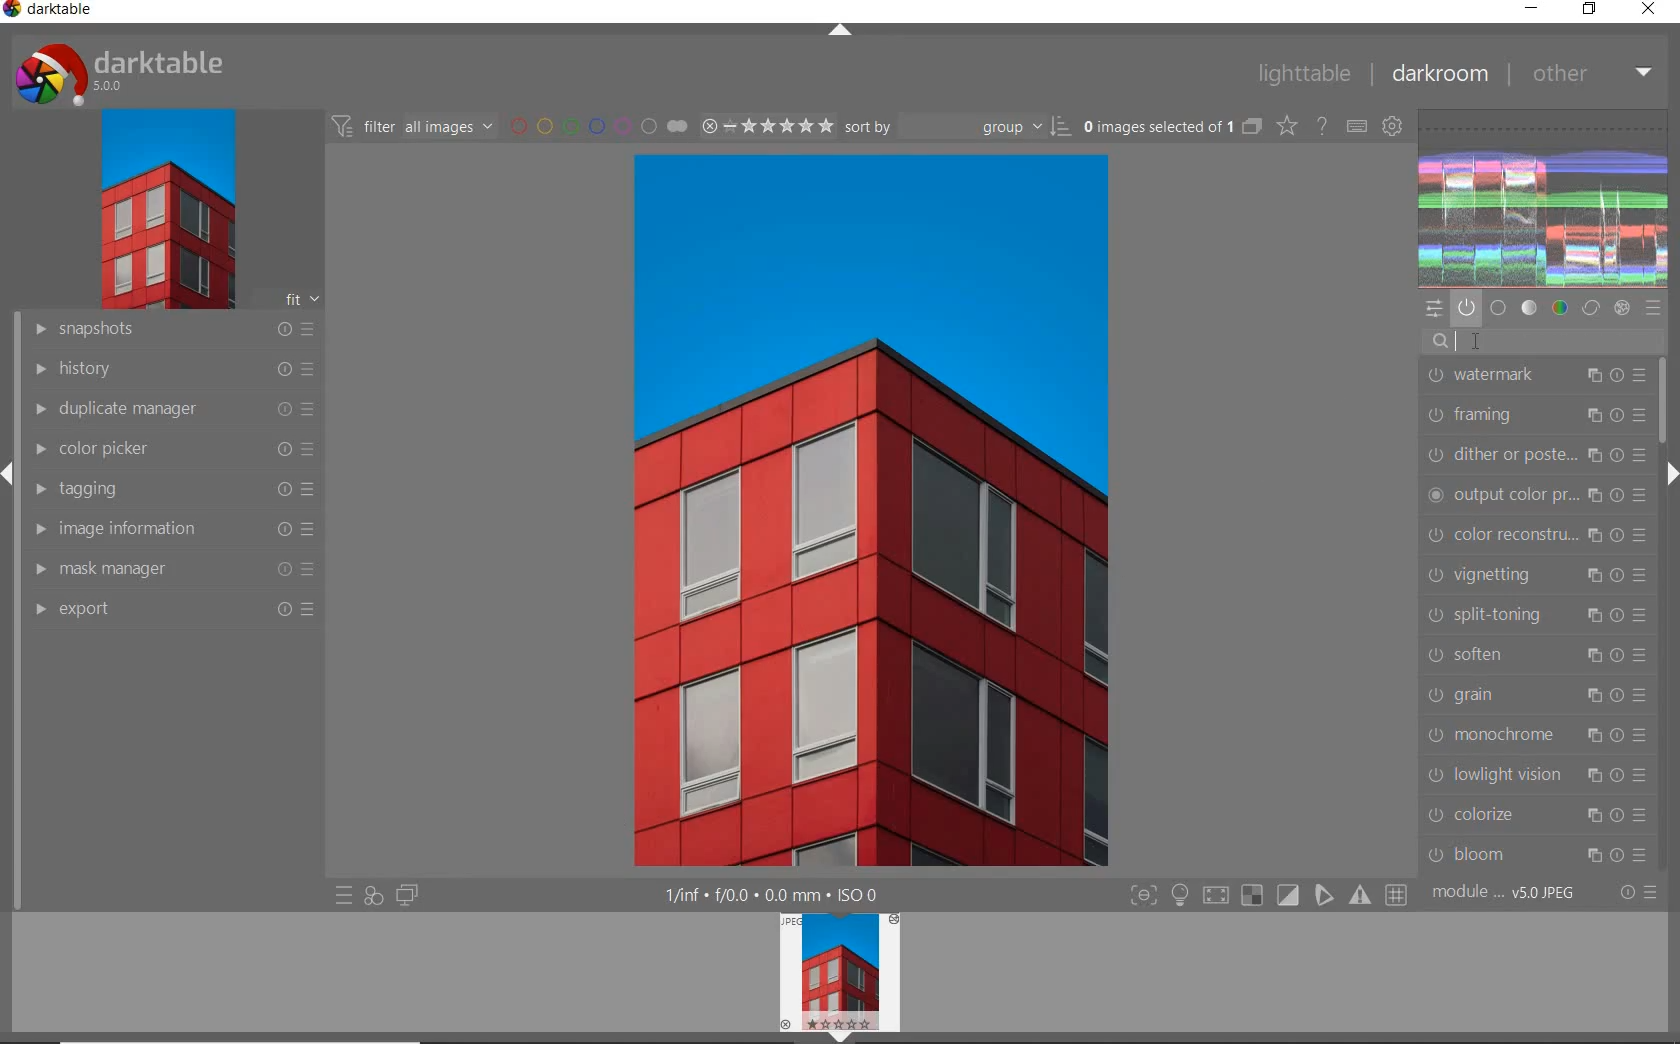 The height and width of the screenshot is (1044, 1680). I want to click on split toning, so click(1538, 614).